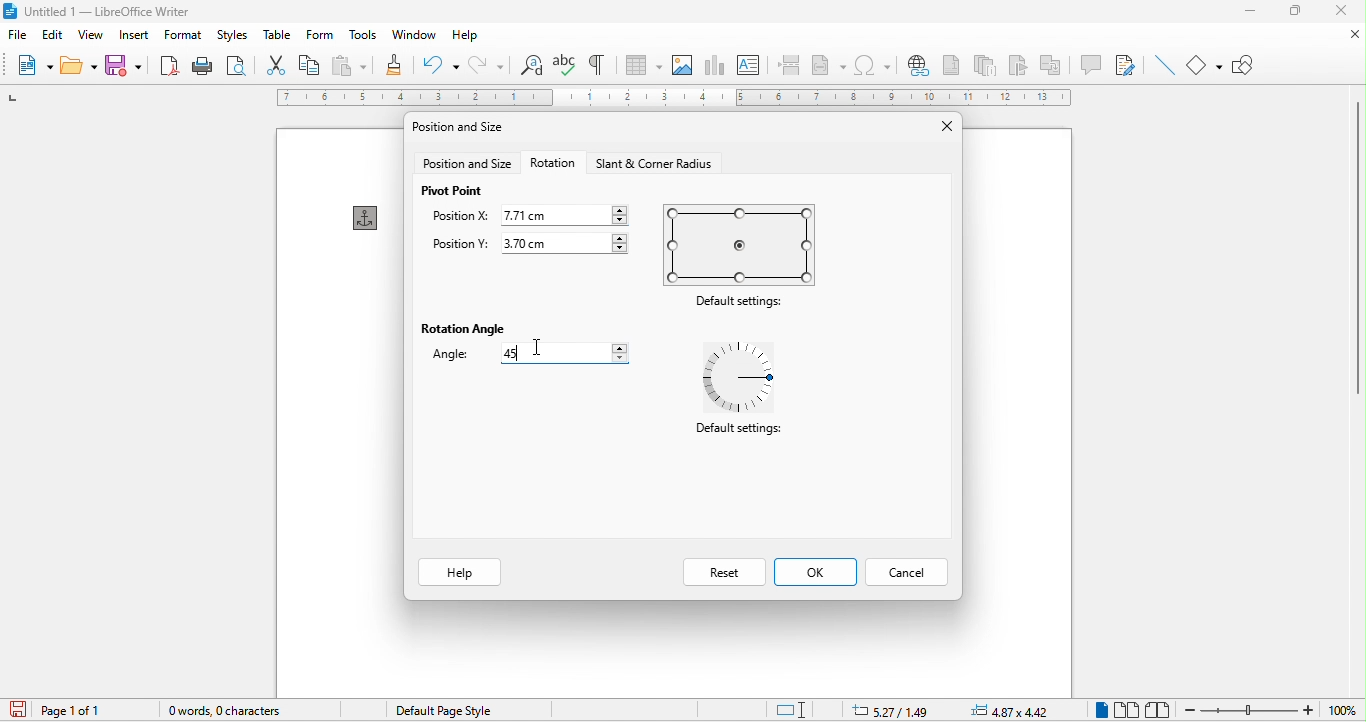 This screenshot has height=722, width=1366. Describe the element at coordinates (461, 573) in the screenshot. I see `help` at that location.